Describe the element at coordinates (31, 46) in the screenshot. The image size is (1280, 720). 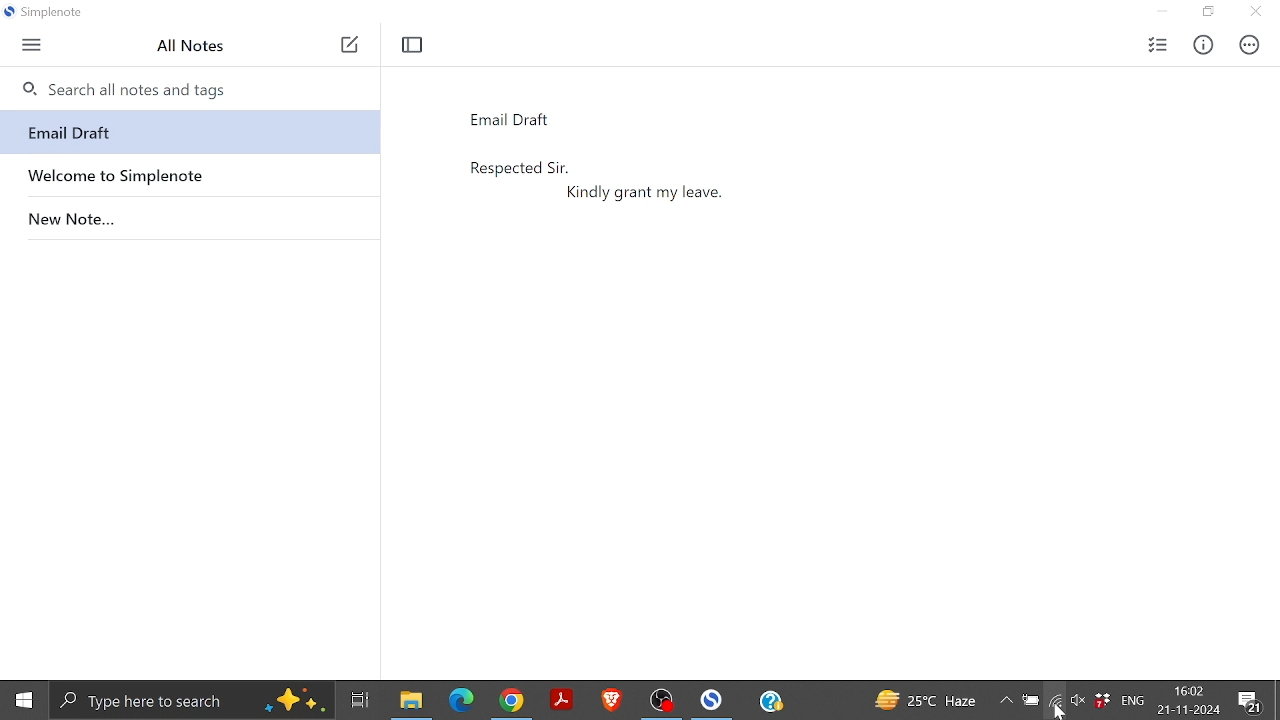
I see `Menu` at that location.